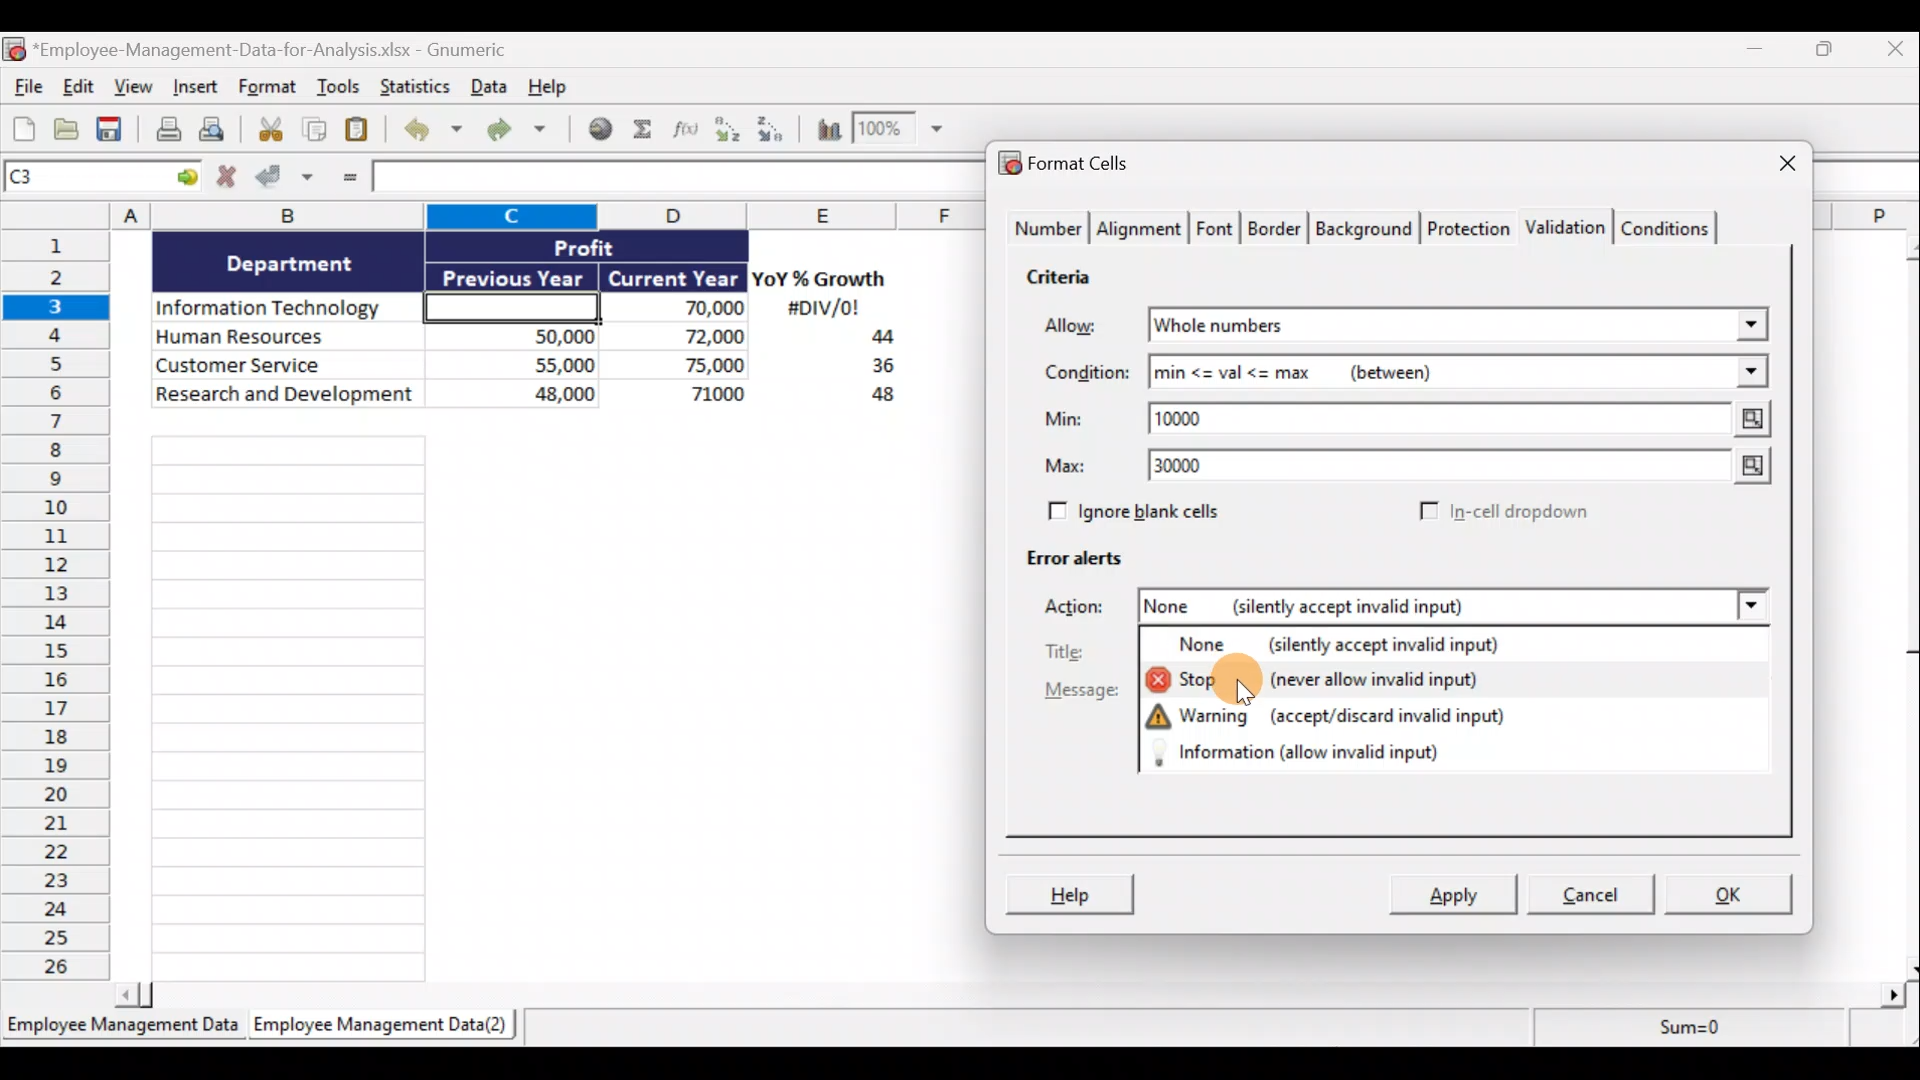 The height and width of the screenshot is (1080, 1920). Describe the element at coordinates (487, 86) in the screenshot. I see `Data` at that location.